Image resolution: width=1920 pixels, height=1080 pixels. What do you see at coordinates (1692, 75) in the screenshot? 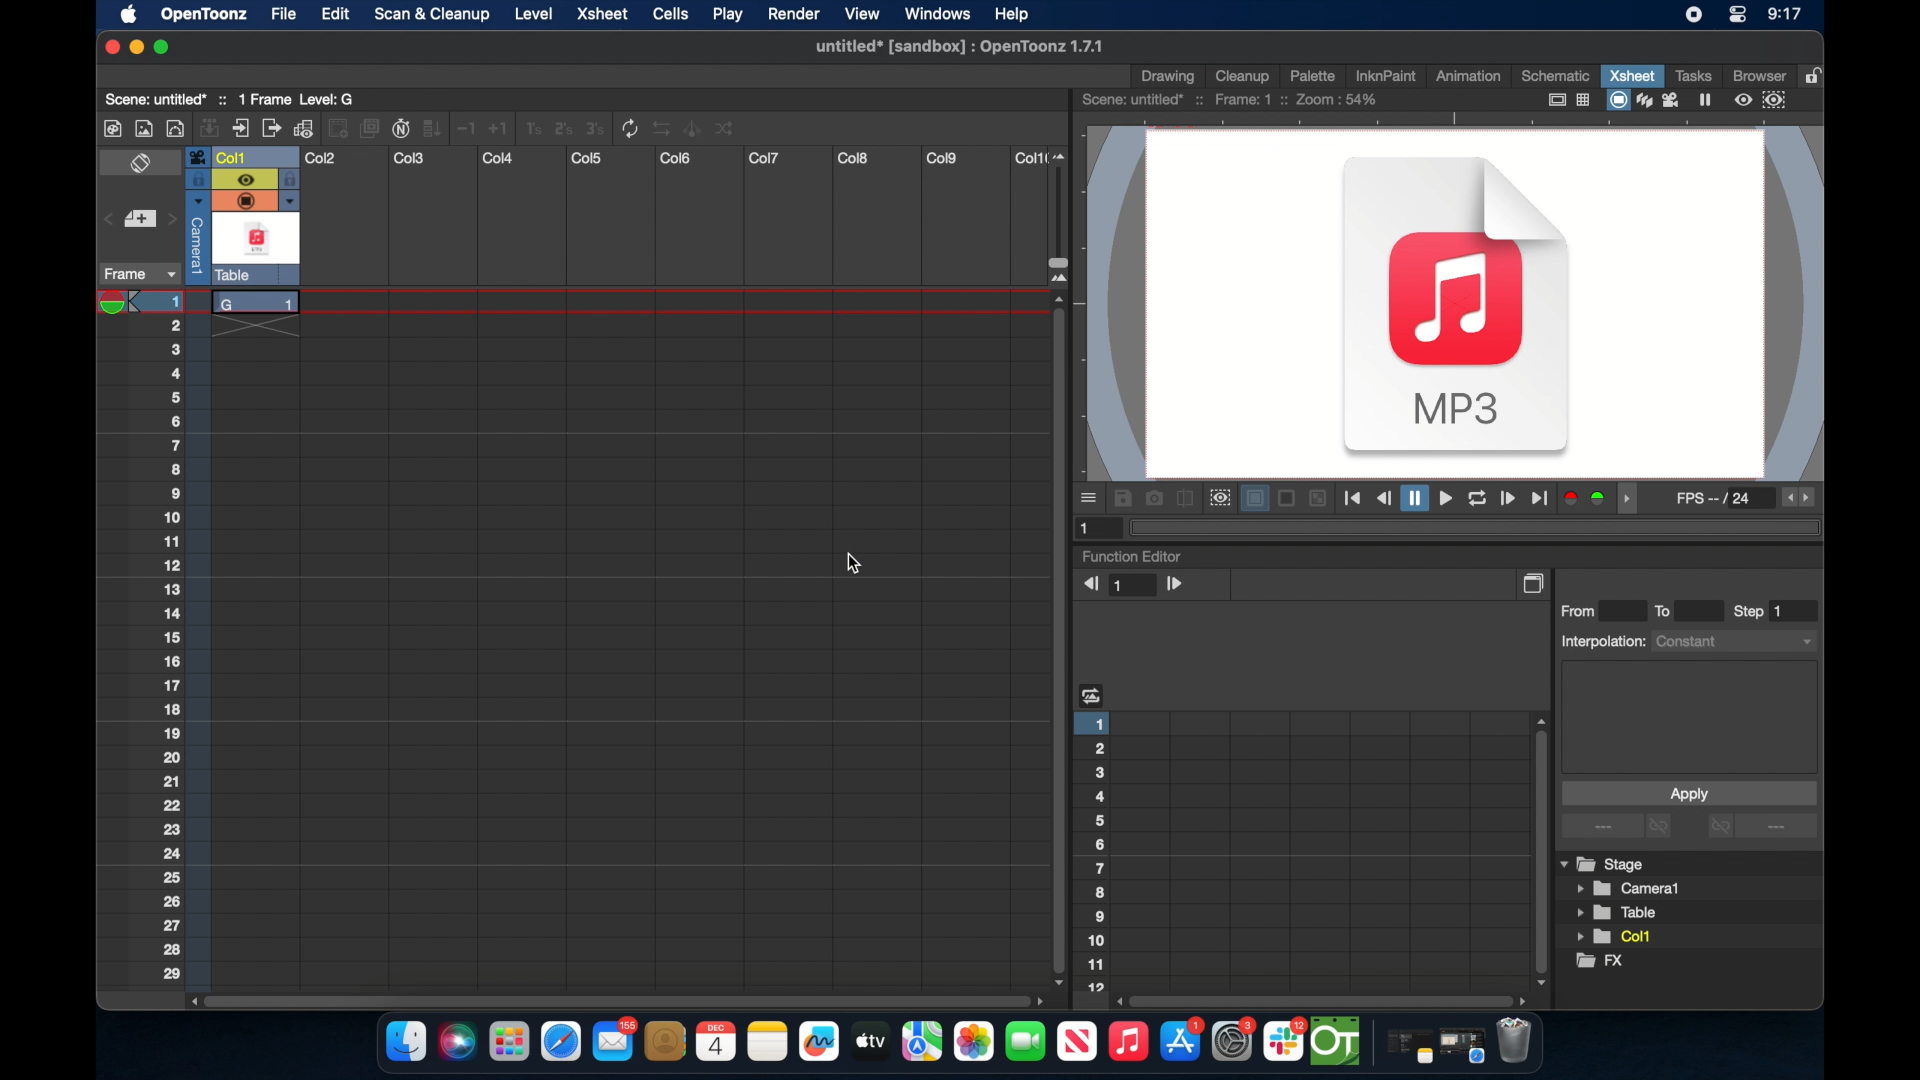
I see `tasks` at bounding box center [1692, 75].